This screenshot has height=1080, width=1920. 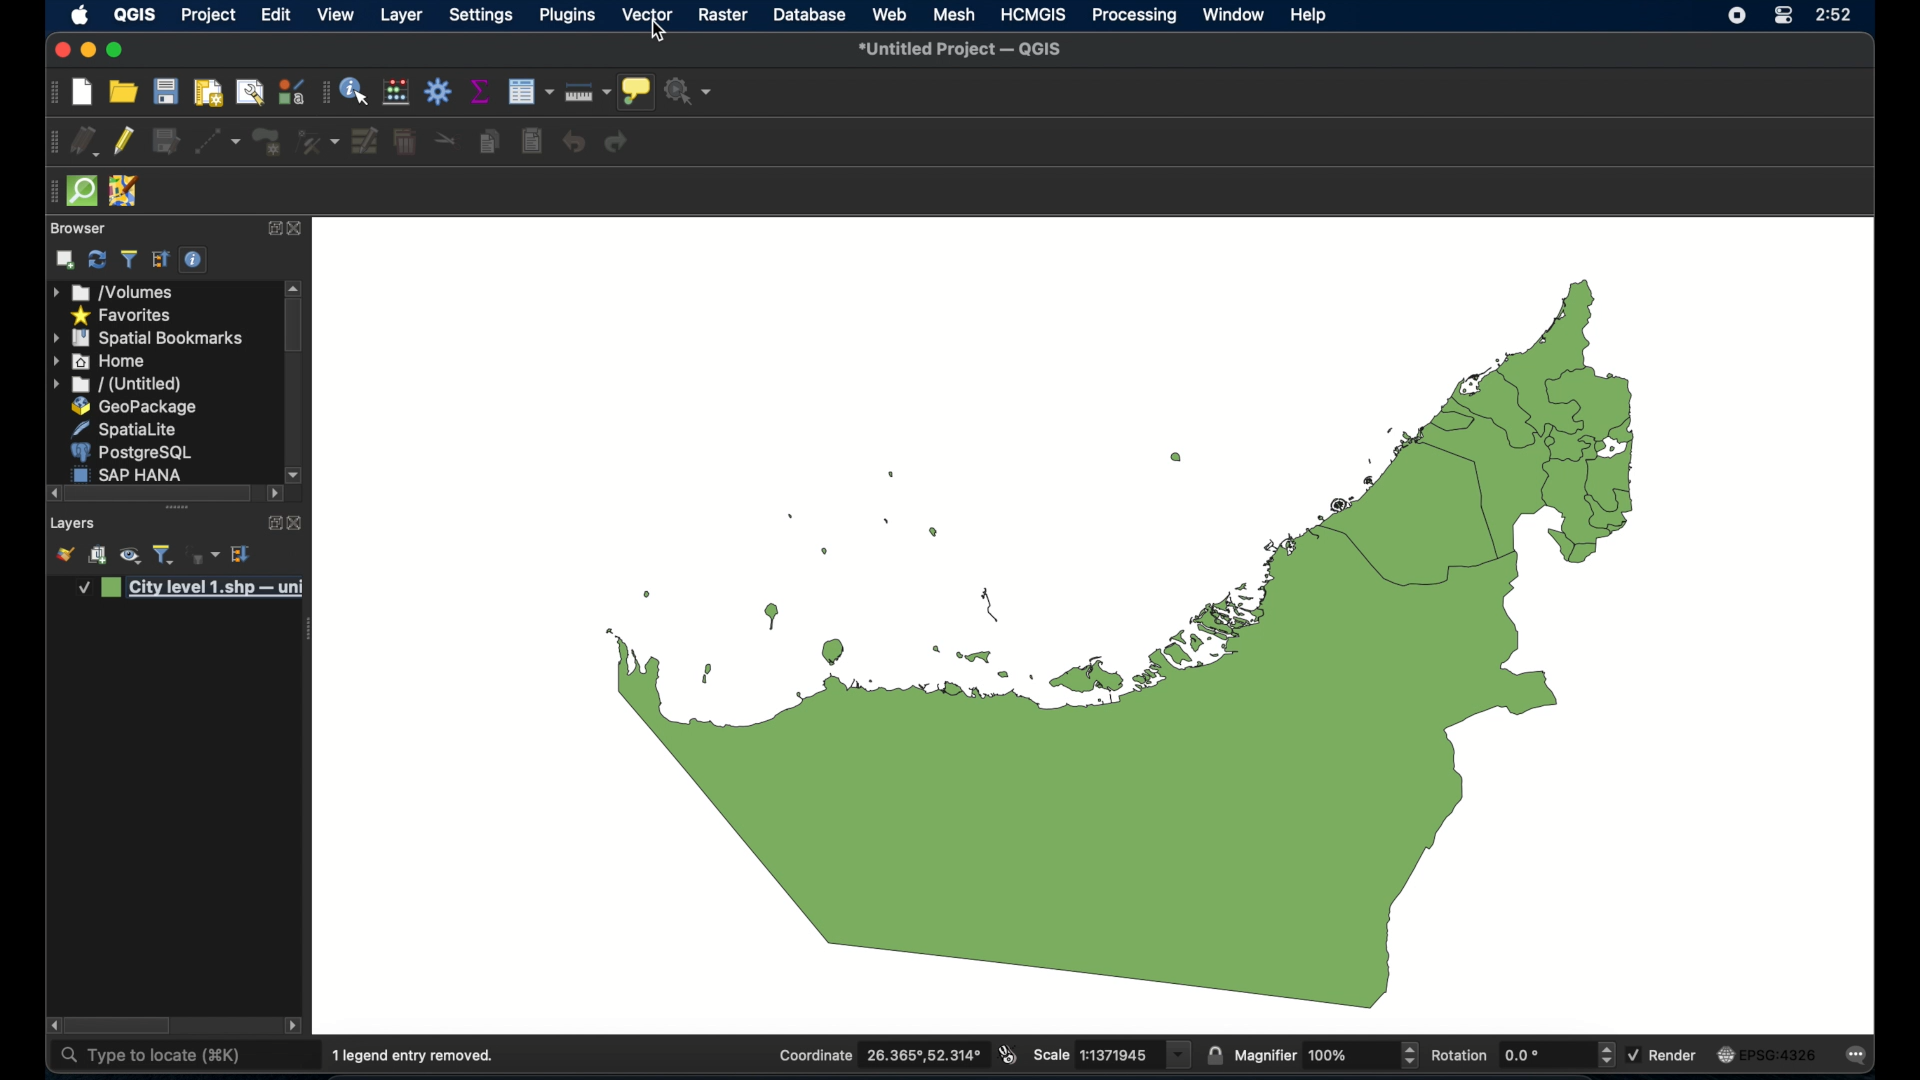 What do you see at coordinates (879, 1055) in the screenshot?
I see `coordinate` at bounding box center [879, 1055].